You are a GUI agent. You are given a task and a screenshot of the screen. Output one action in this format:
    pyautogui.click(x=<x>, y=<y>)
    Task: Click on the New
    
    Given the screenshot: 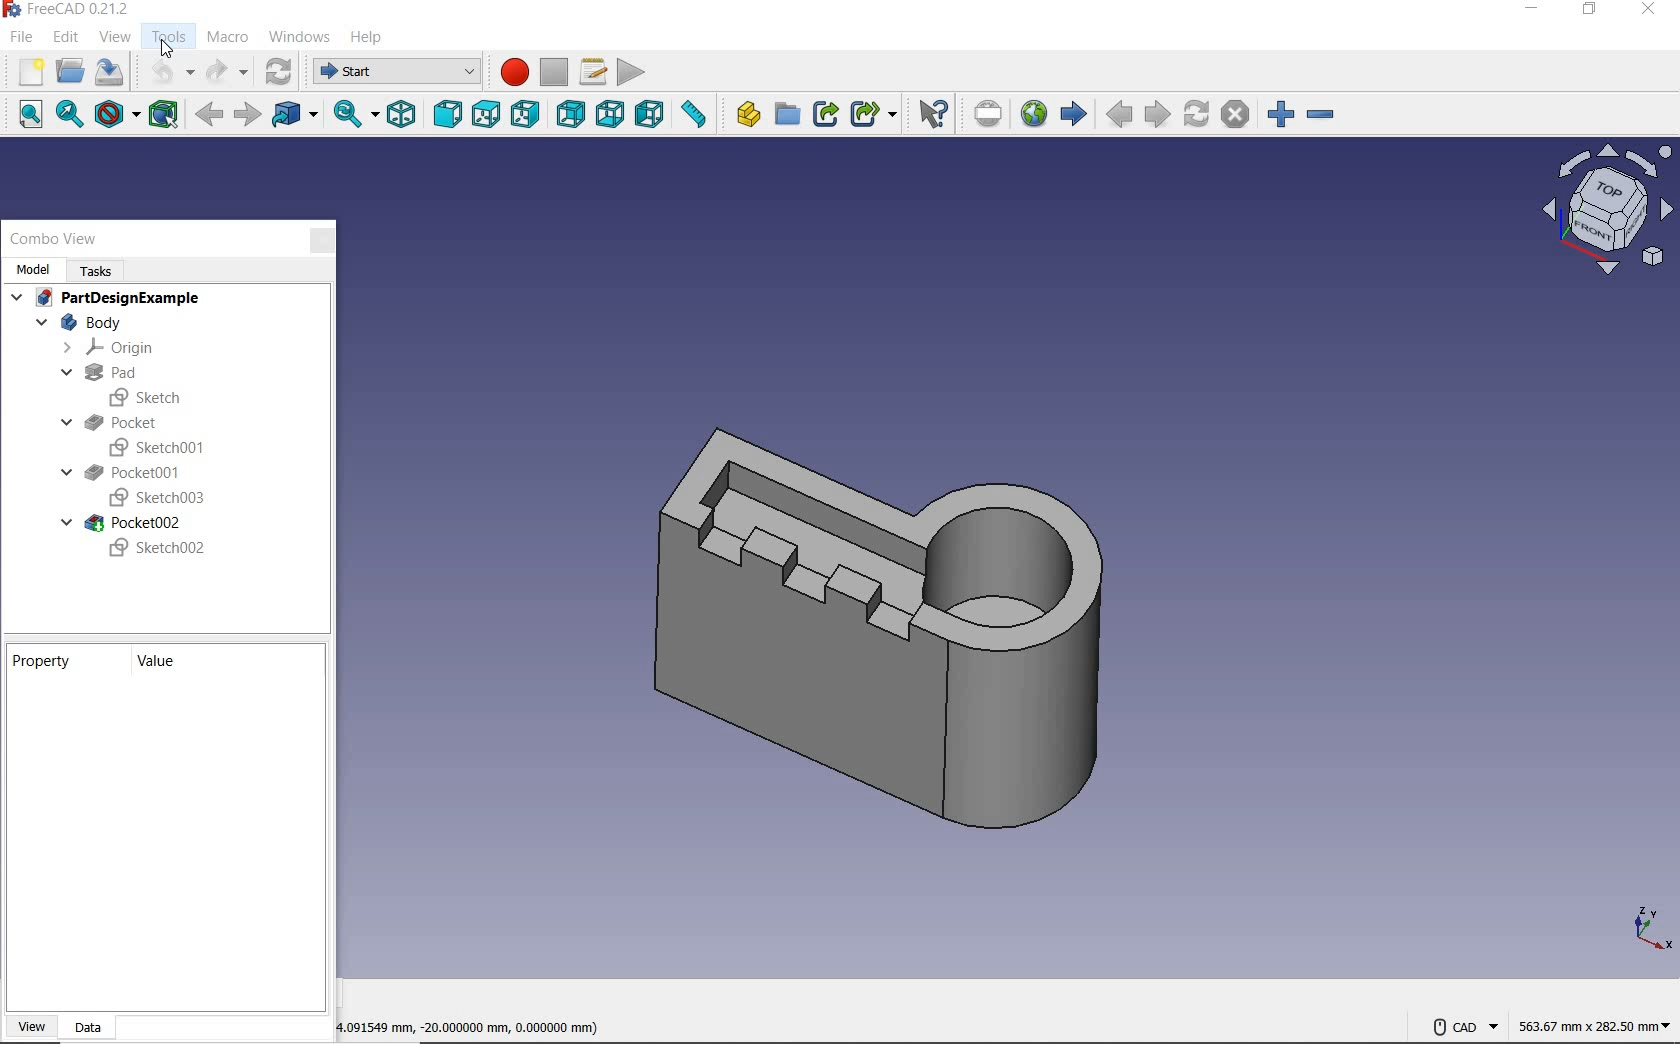 What is the action you would take?
    pyautogui.click(x=26, y=72)
    